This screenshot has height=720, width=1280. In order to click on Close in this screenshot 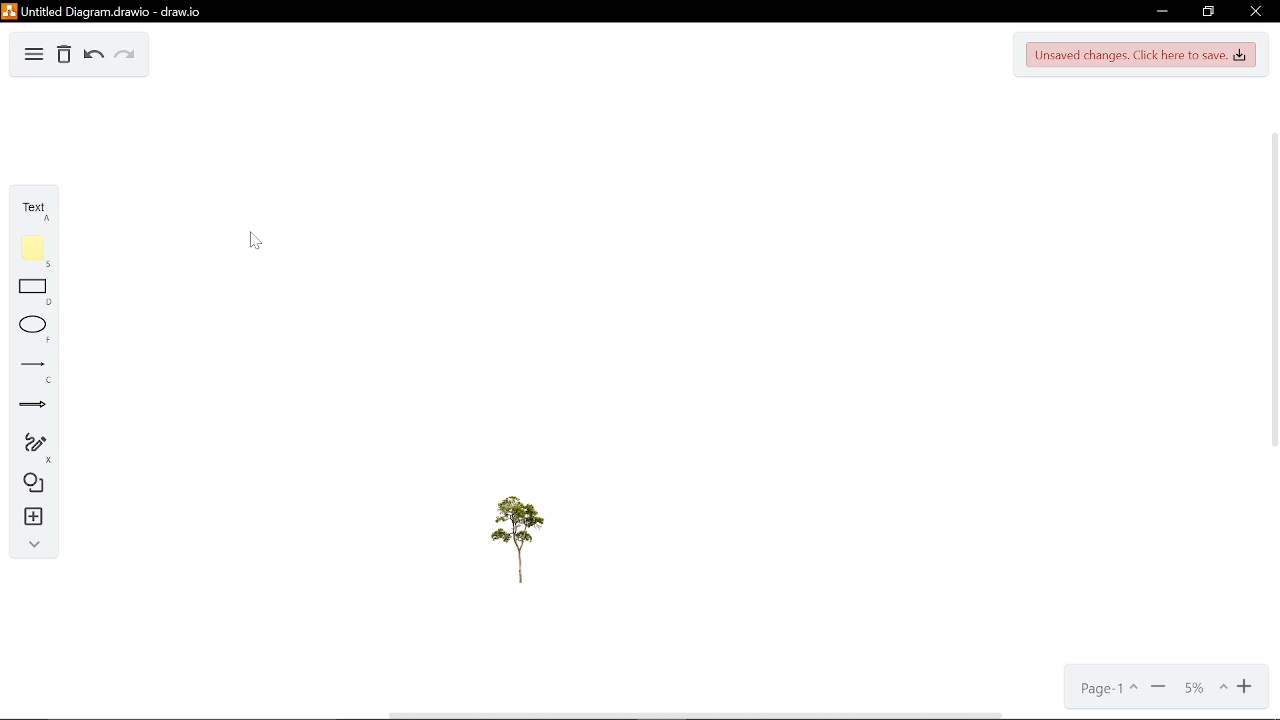, I will do `click(1257, 11)`.